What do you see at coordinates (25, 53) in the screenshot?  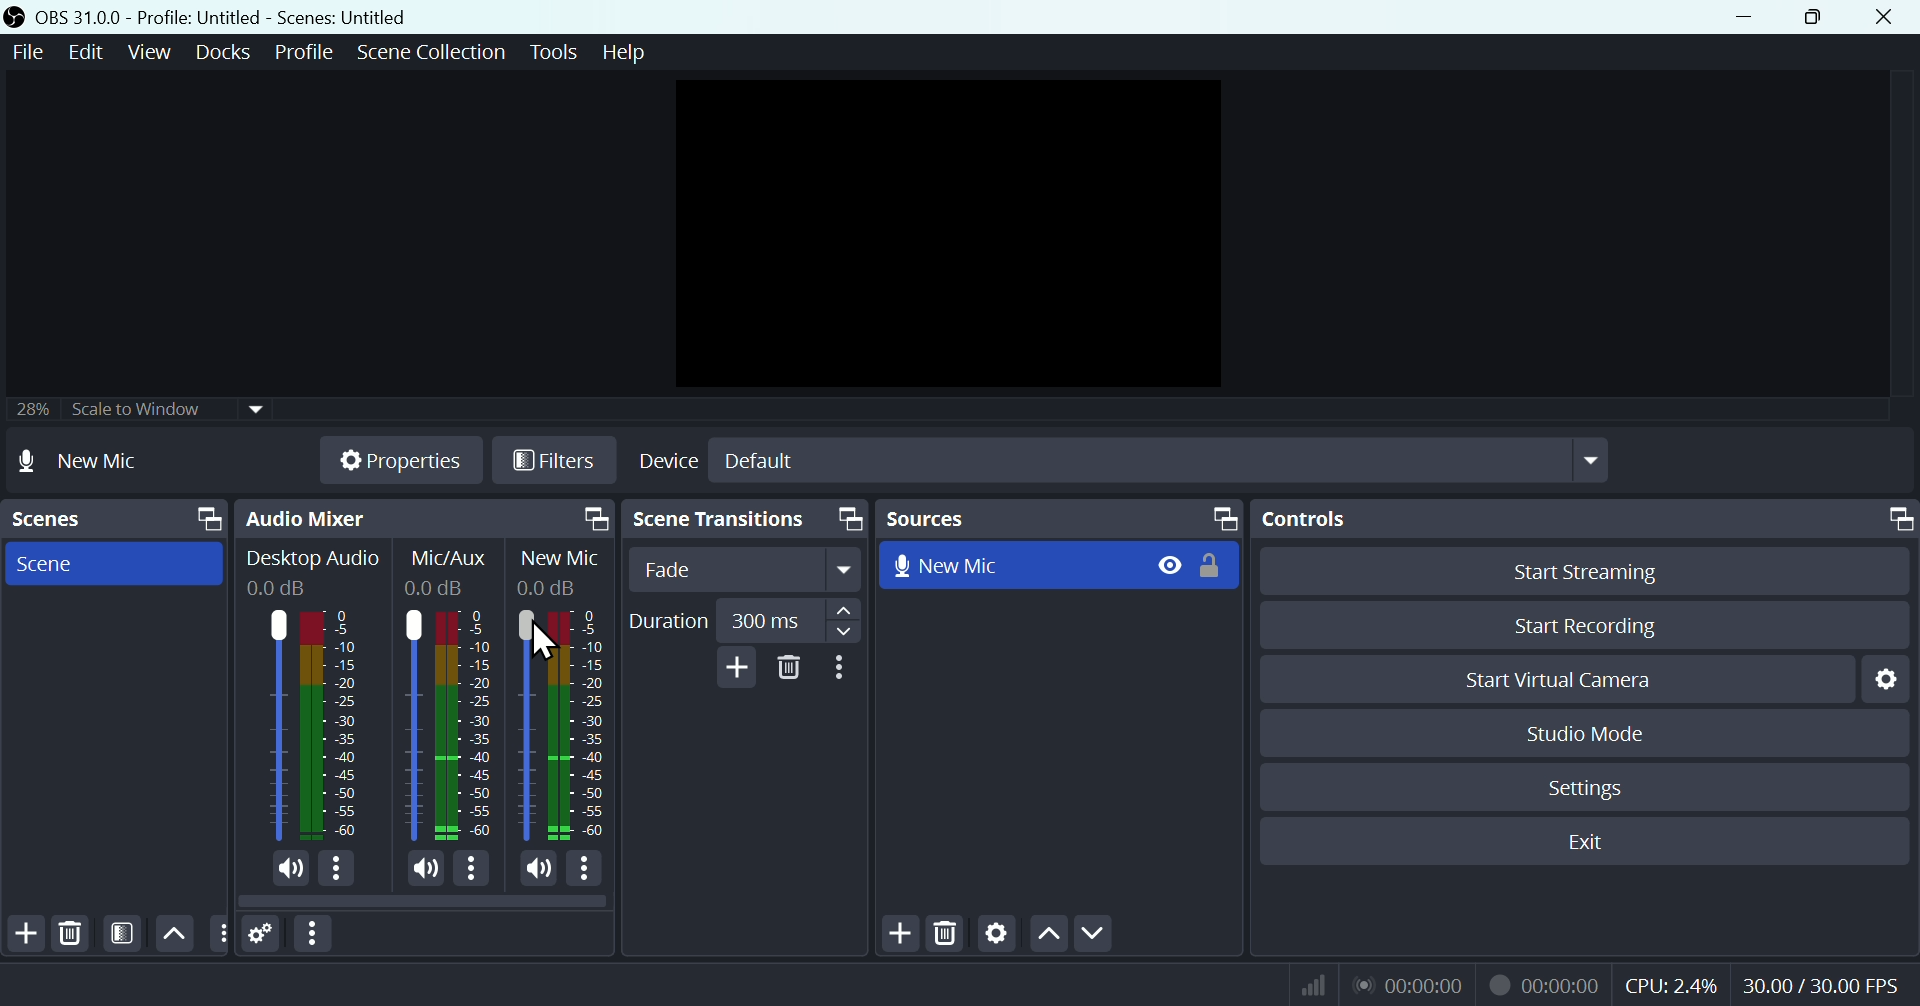 I see `File` at bounding box center [25, 53].